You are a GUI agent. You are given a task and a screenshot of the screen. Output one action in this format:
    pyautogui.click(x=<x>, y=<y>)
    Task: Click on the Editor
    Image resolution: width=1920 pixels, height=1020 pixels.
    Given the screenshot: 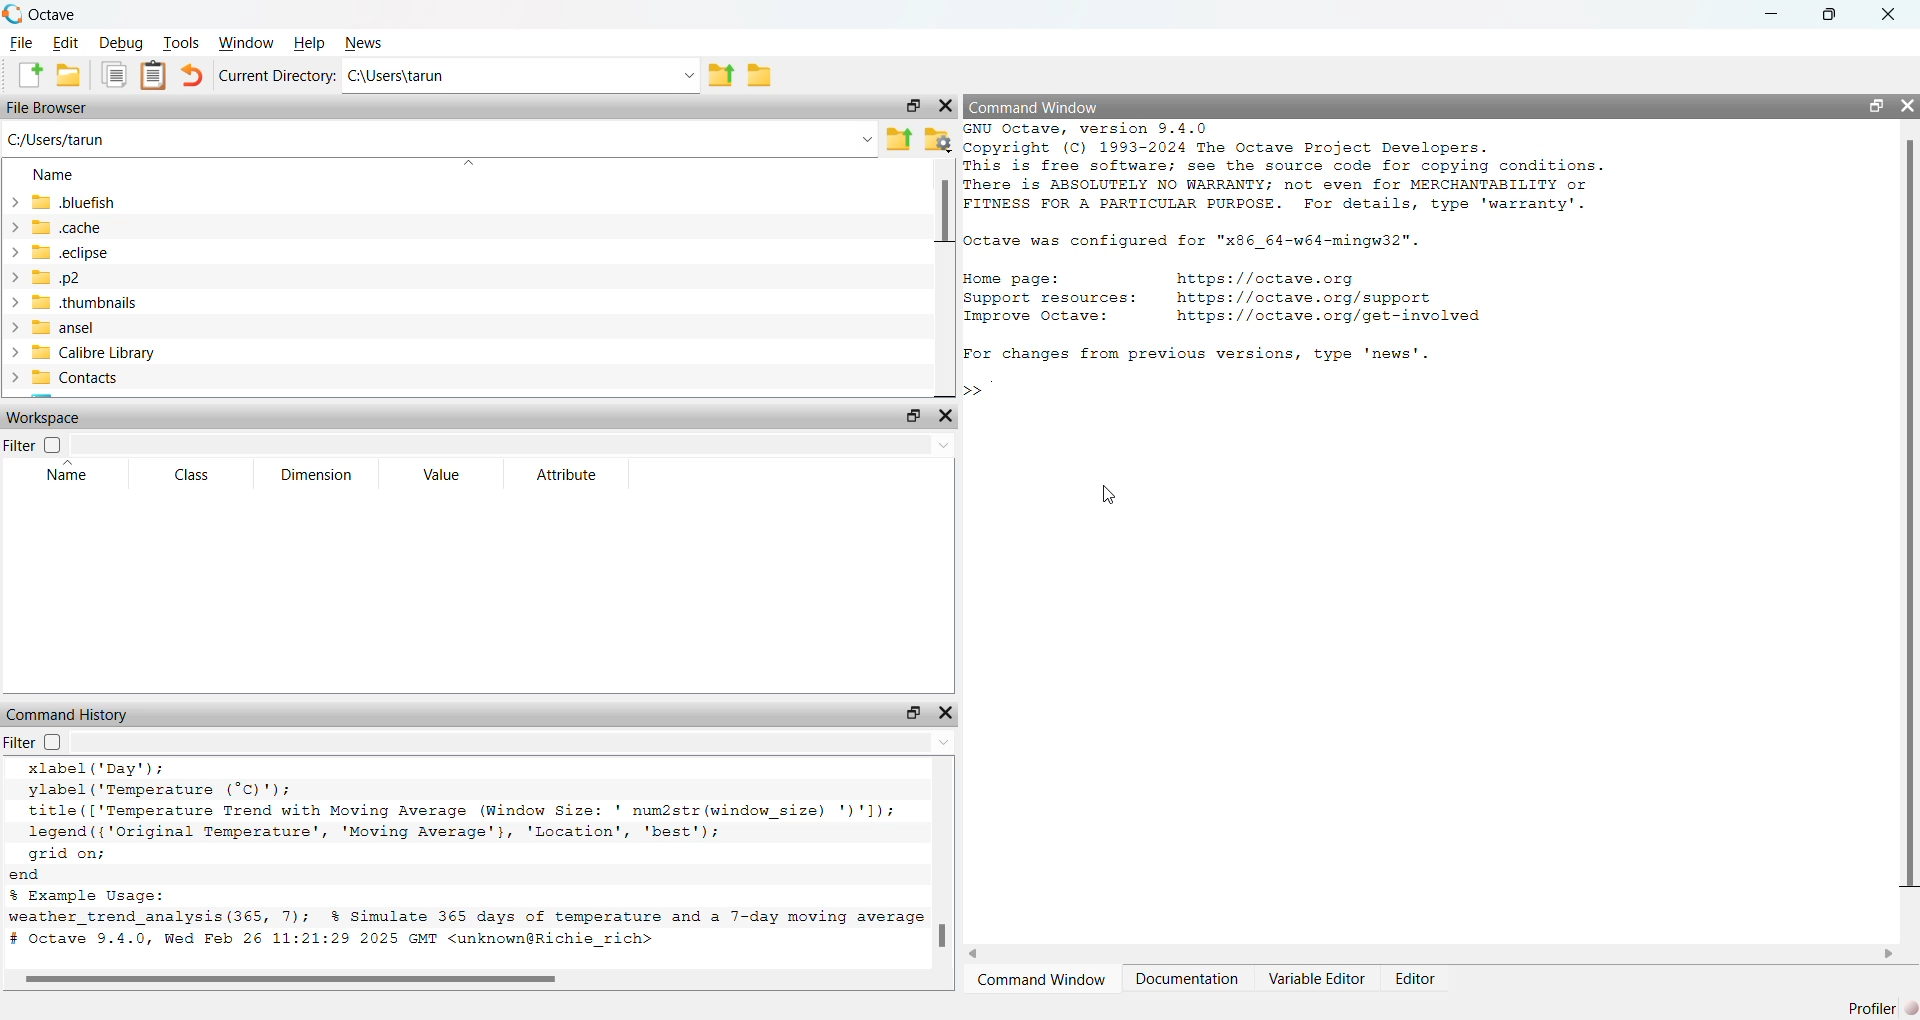 What is the action you would take?
    pyautogui.click(x=1416, y=978)
    